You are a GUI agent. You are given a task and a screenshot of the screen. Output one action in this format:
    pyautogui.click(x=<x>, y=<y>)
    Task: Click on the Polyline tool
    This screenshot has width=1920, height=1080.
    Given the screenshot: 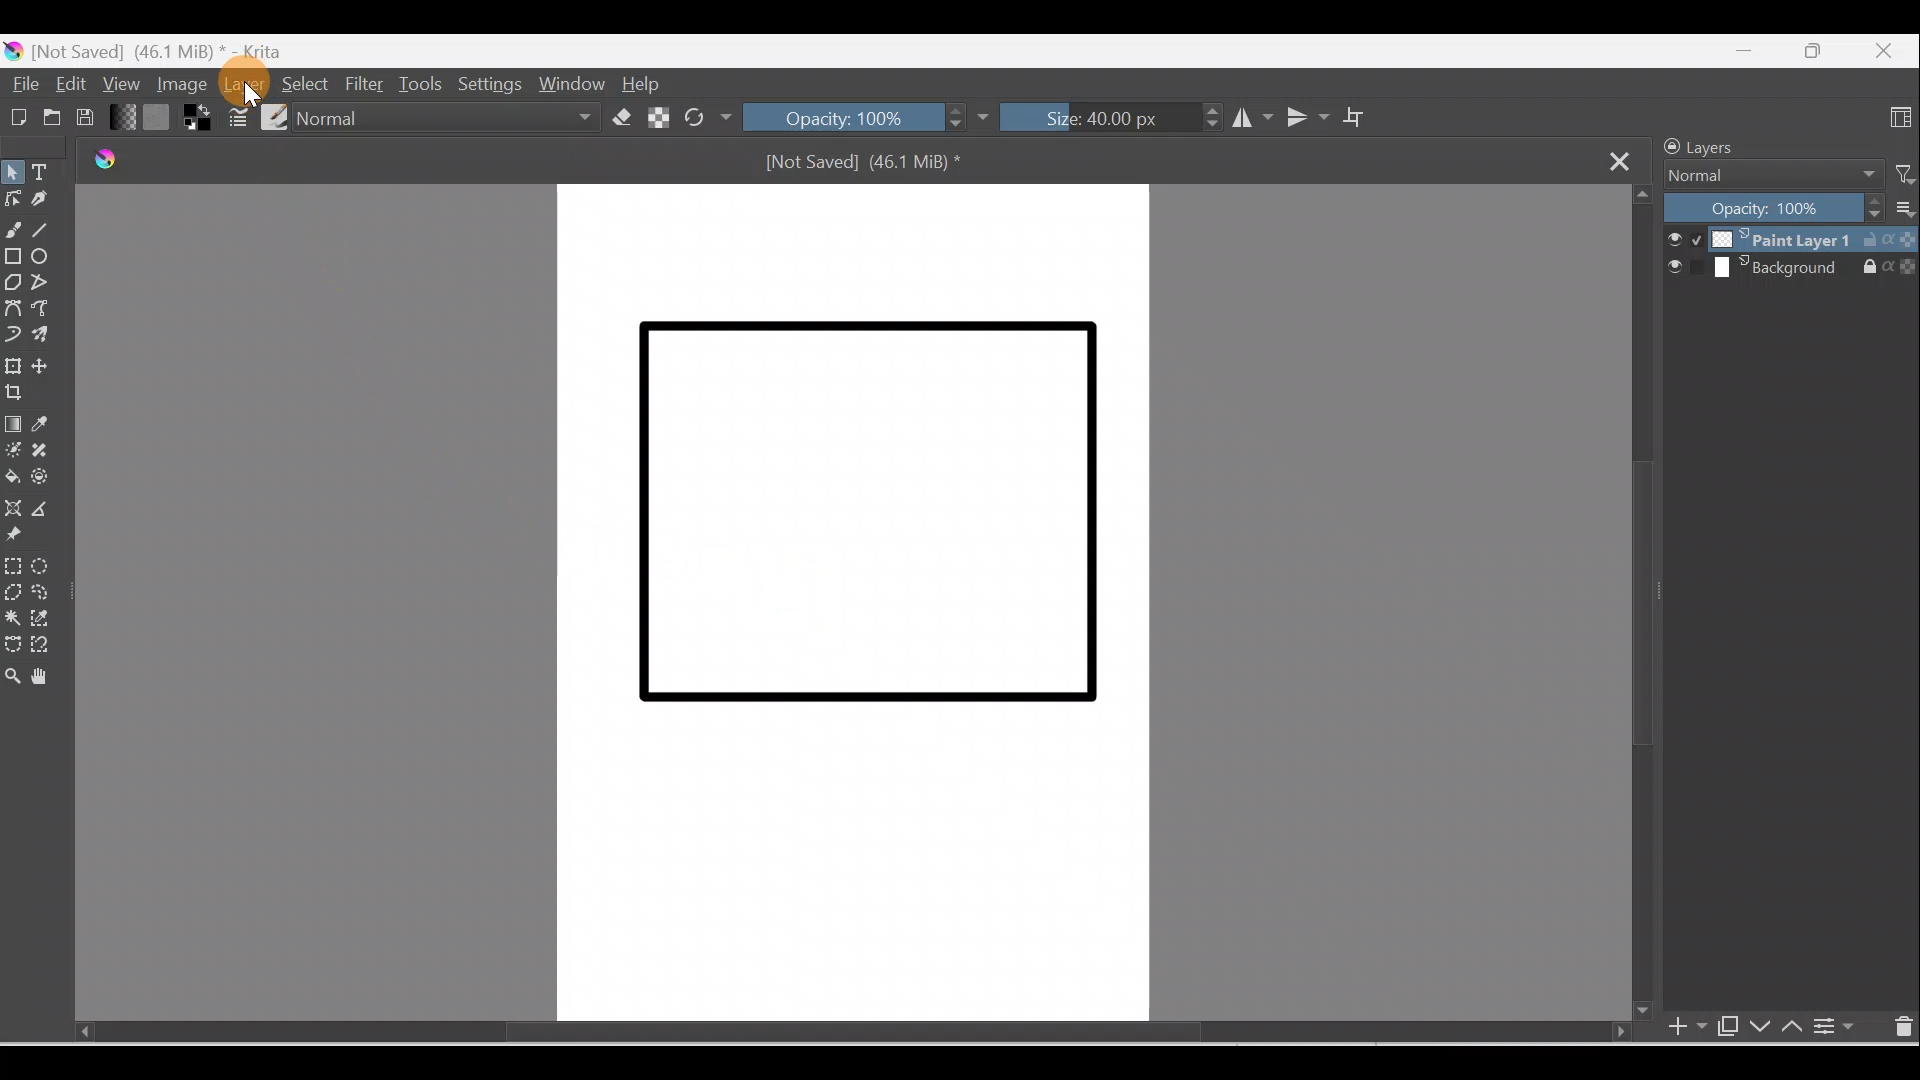 What is the action you would take?
    pyautogui.click(x=49, y=285)
    